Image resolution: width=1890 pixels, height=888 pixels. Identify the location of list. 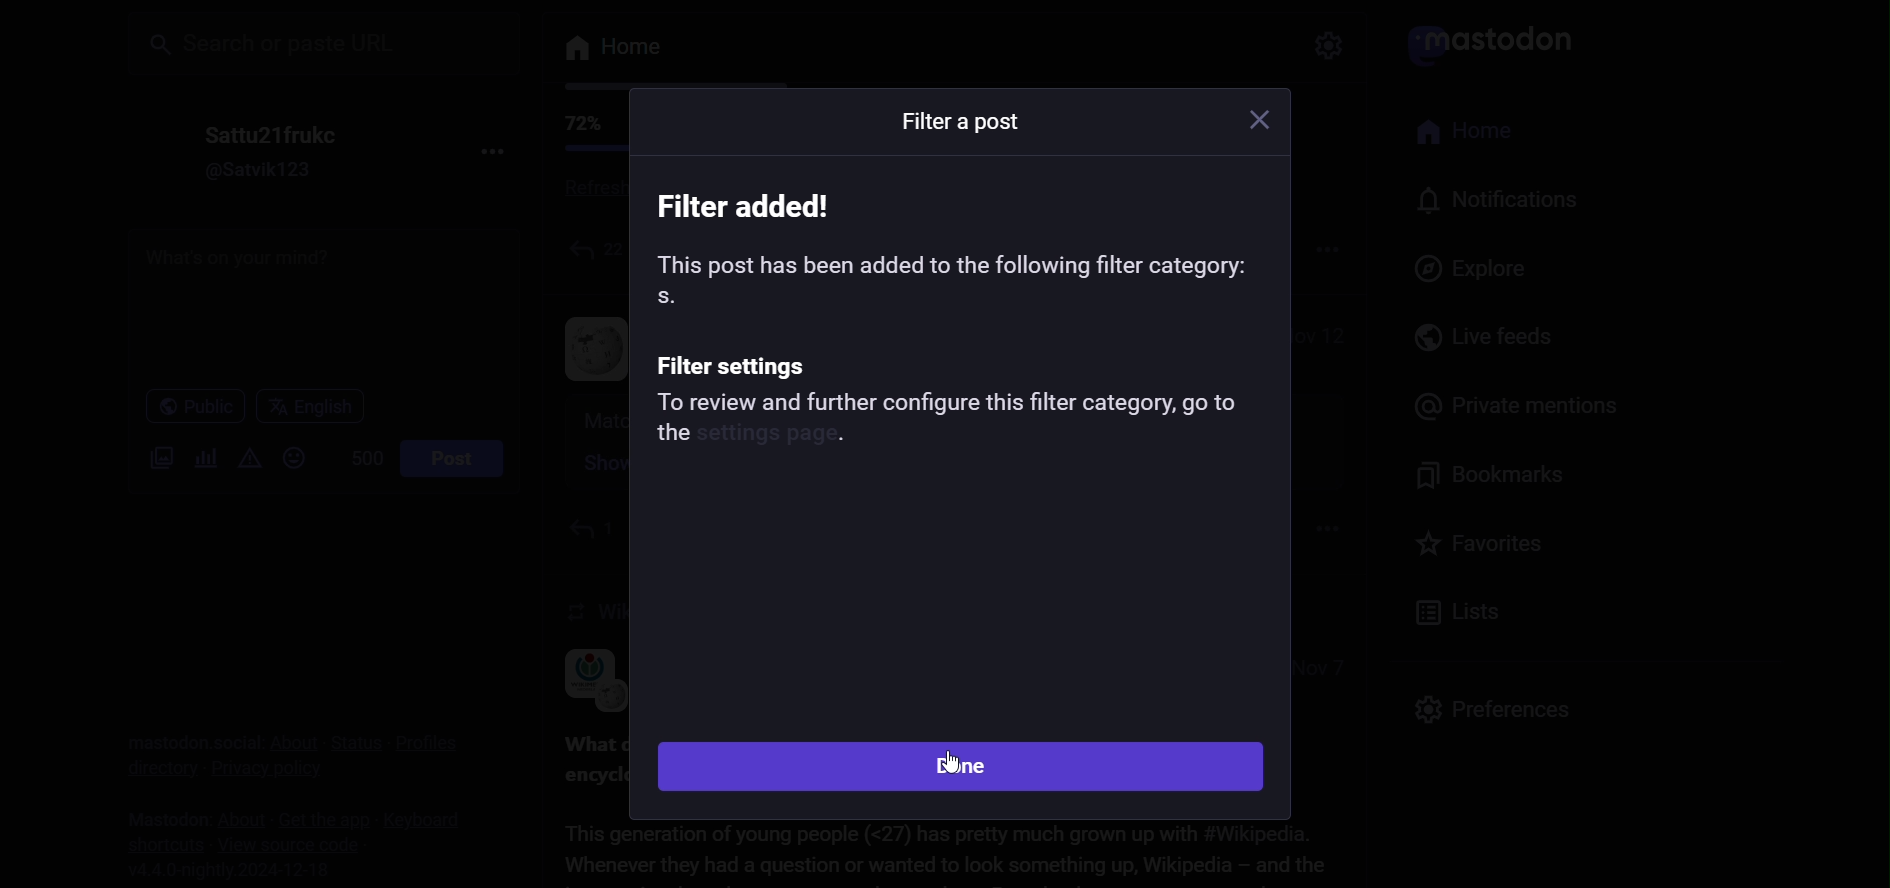
(1460, 613).